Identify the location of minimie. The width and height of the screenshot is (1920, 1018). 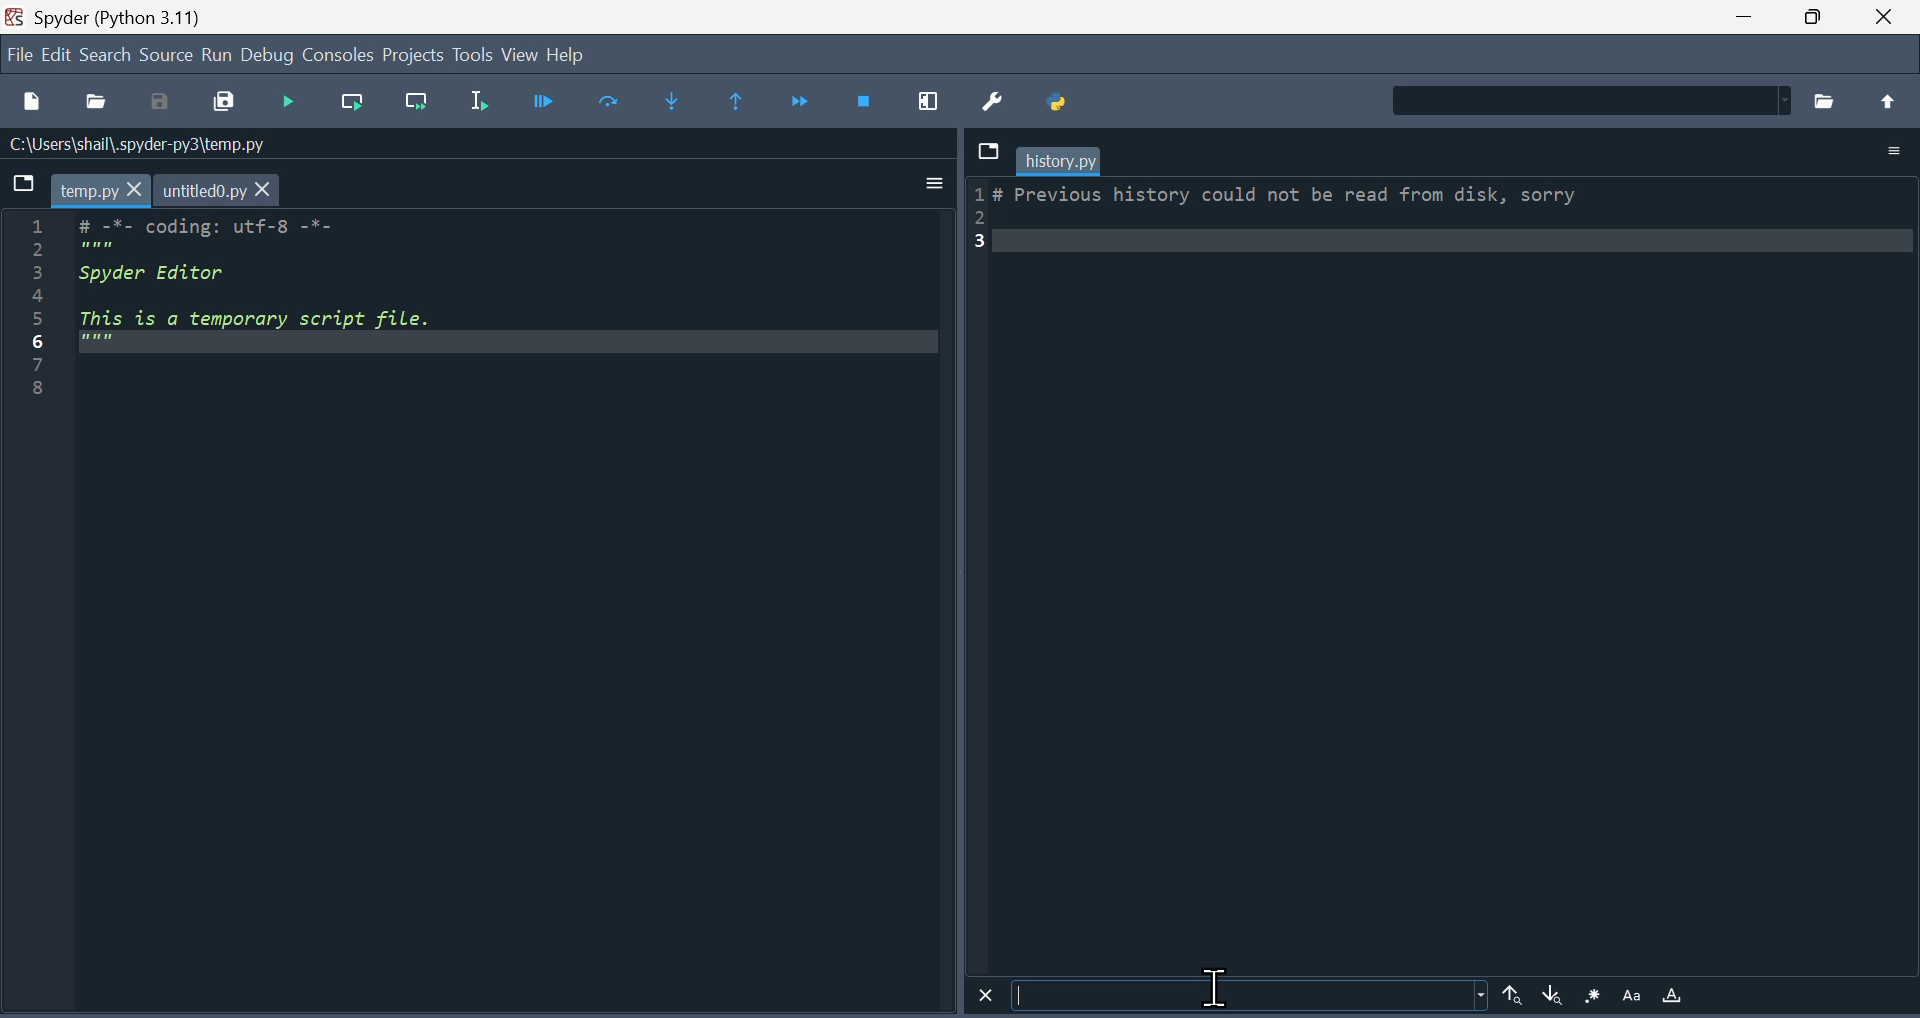
(1747, 15).